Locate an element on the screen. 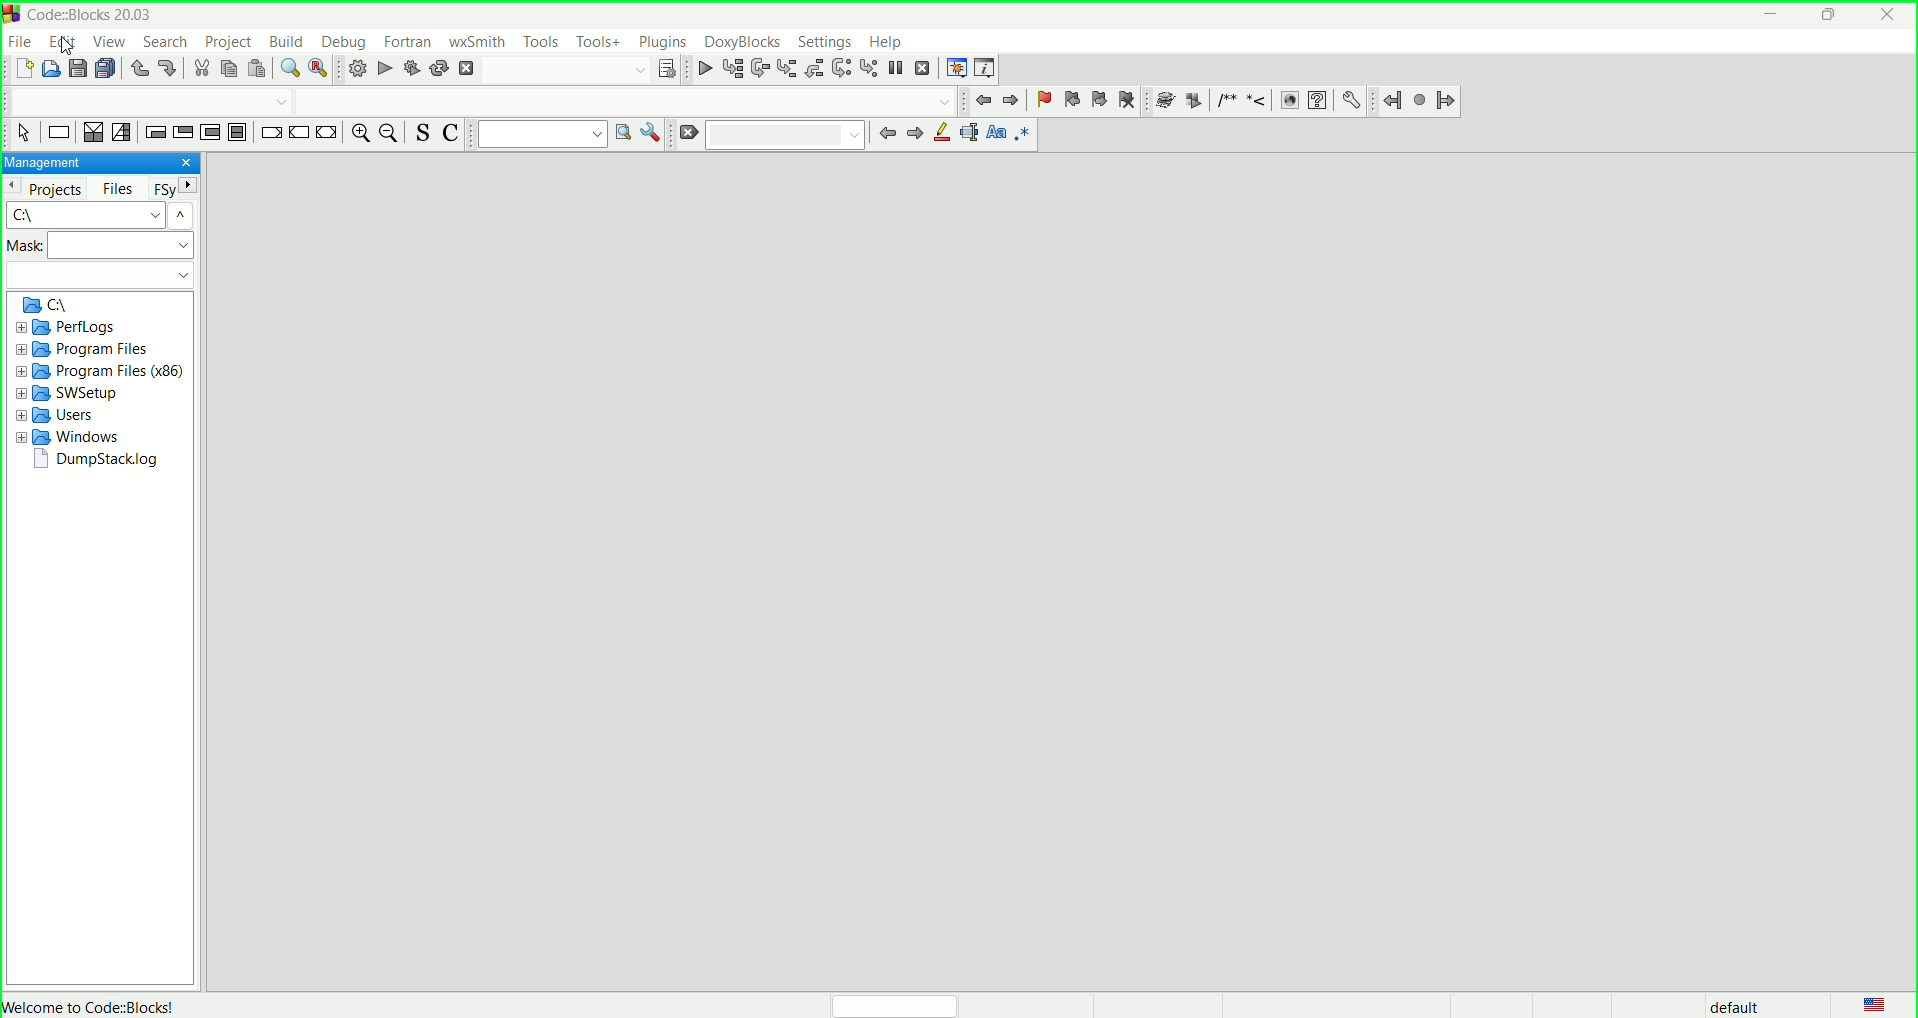 This screenshot has width=1918, height=1018. prev is located at coordinates (887, 135).